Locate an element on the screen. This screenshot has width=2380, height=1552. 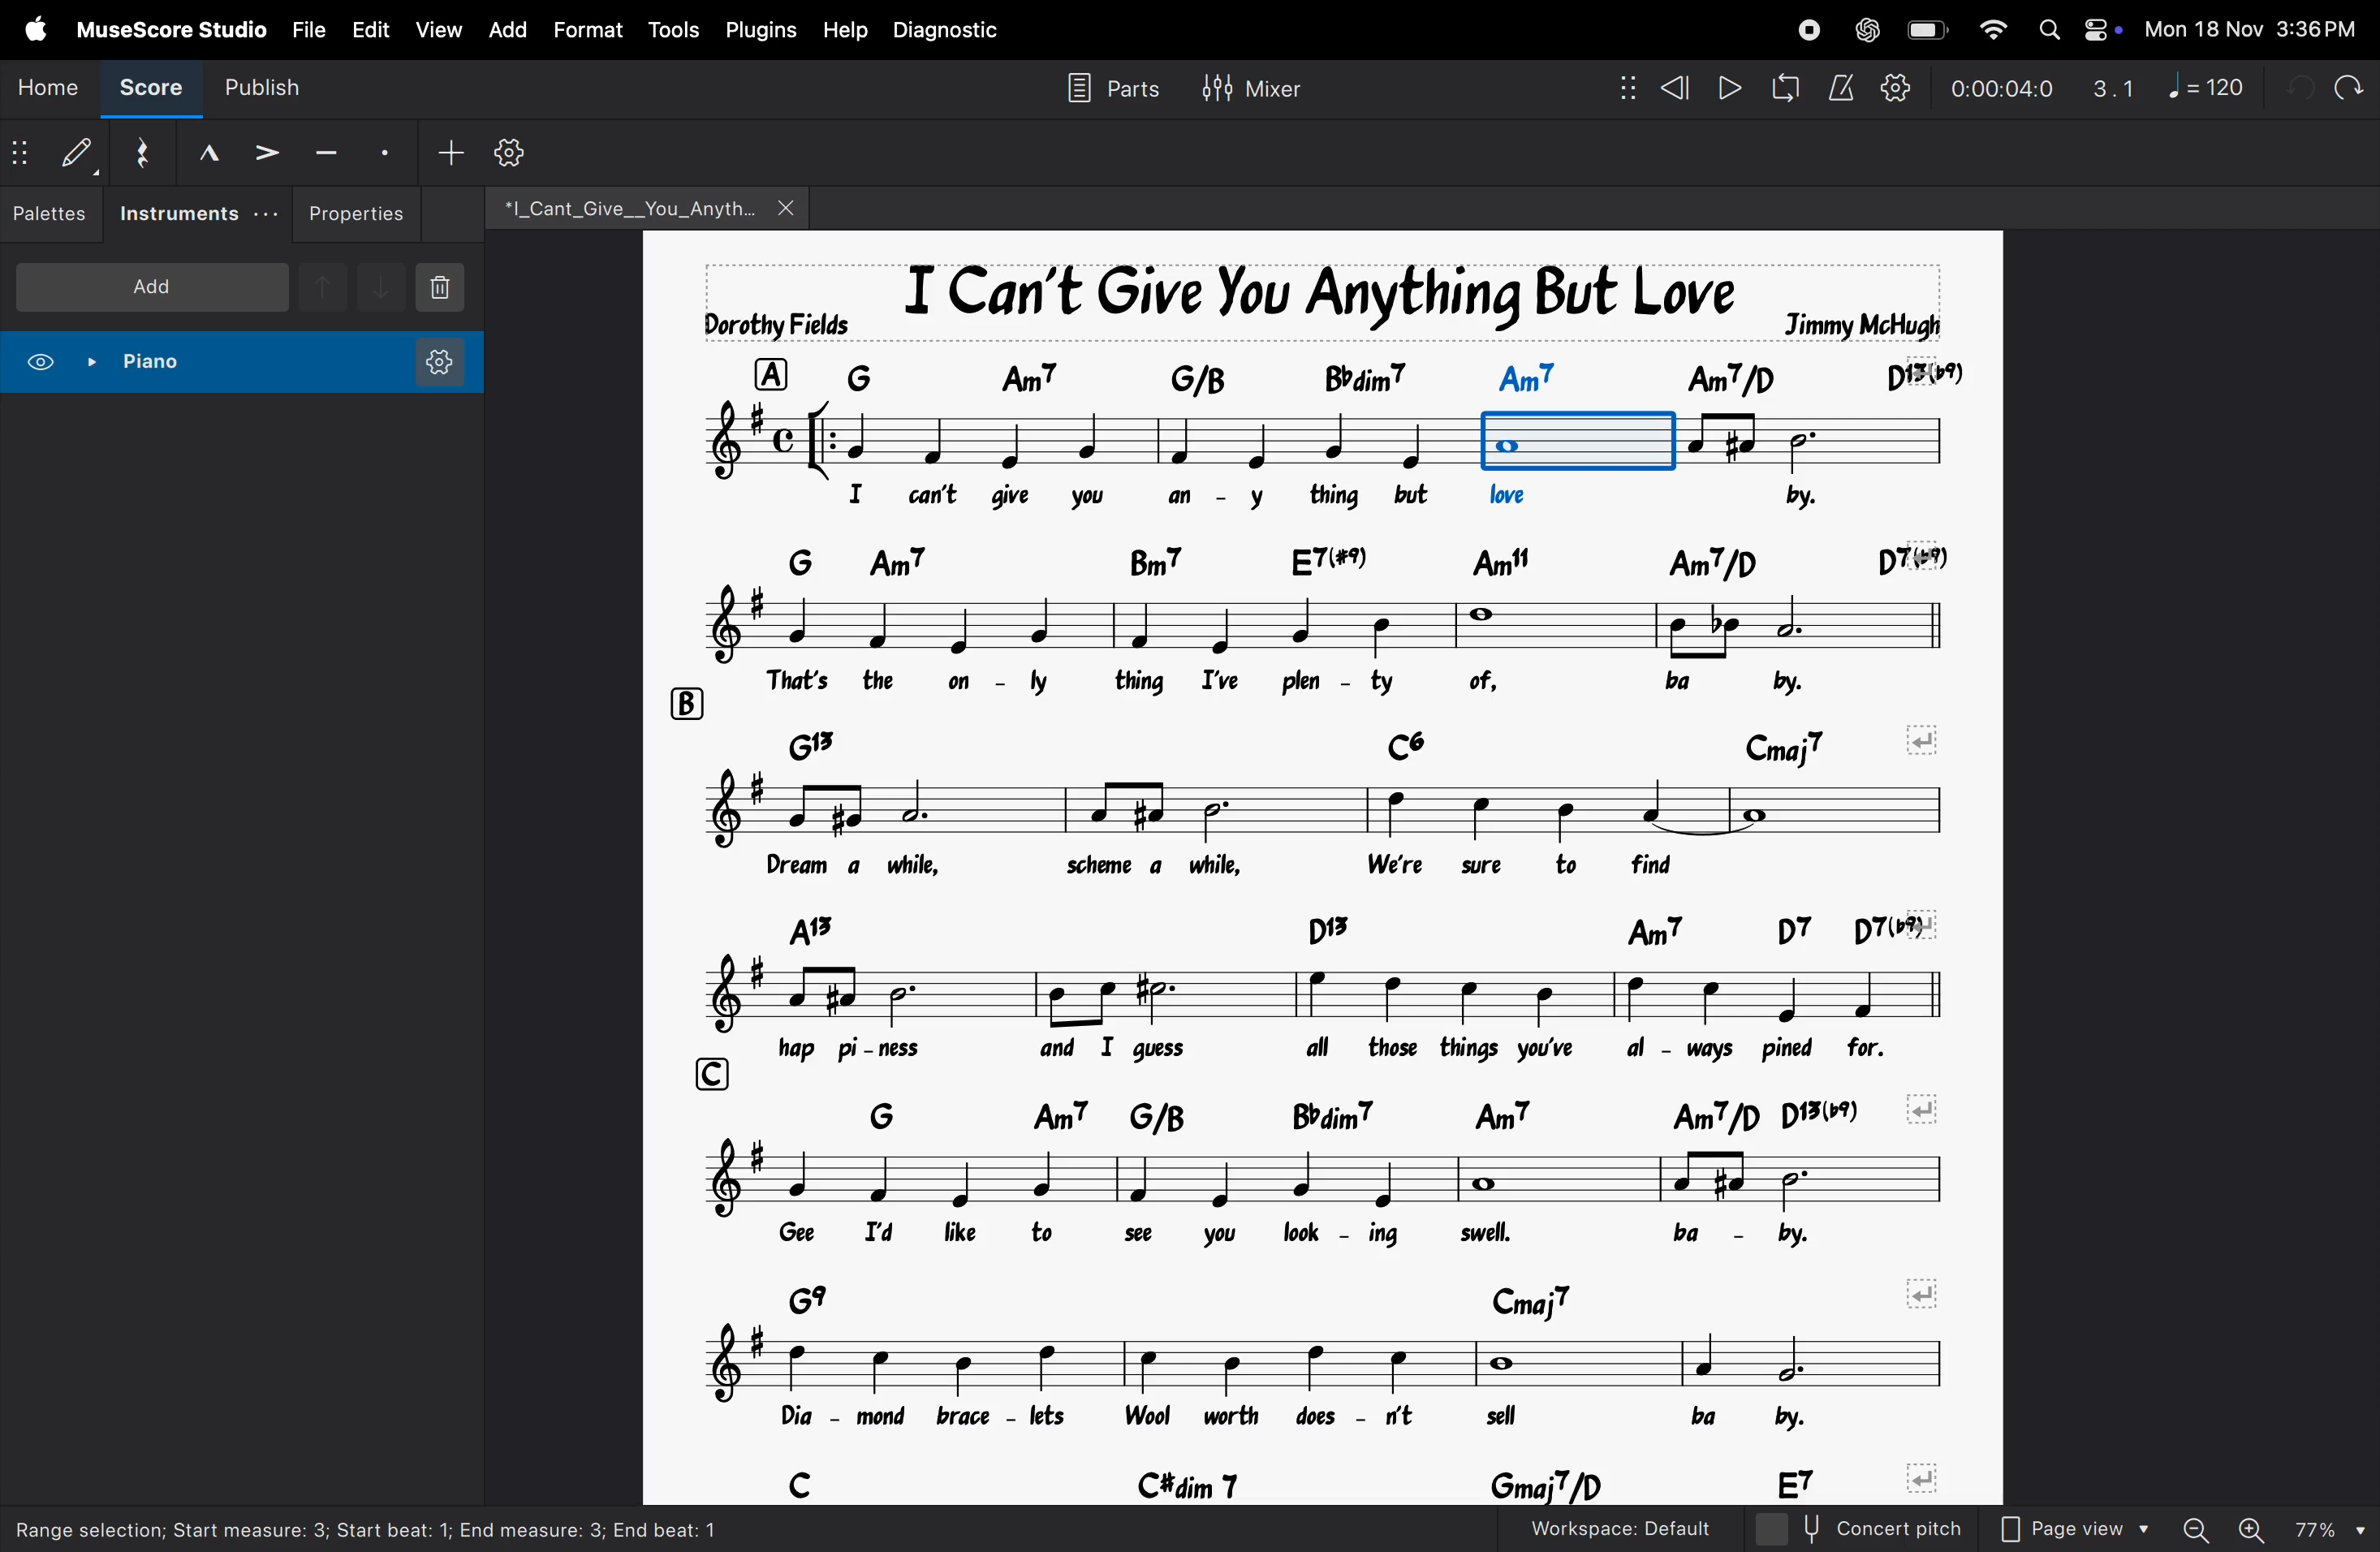
playback settings is located at coordinates (1893, 89).